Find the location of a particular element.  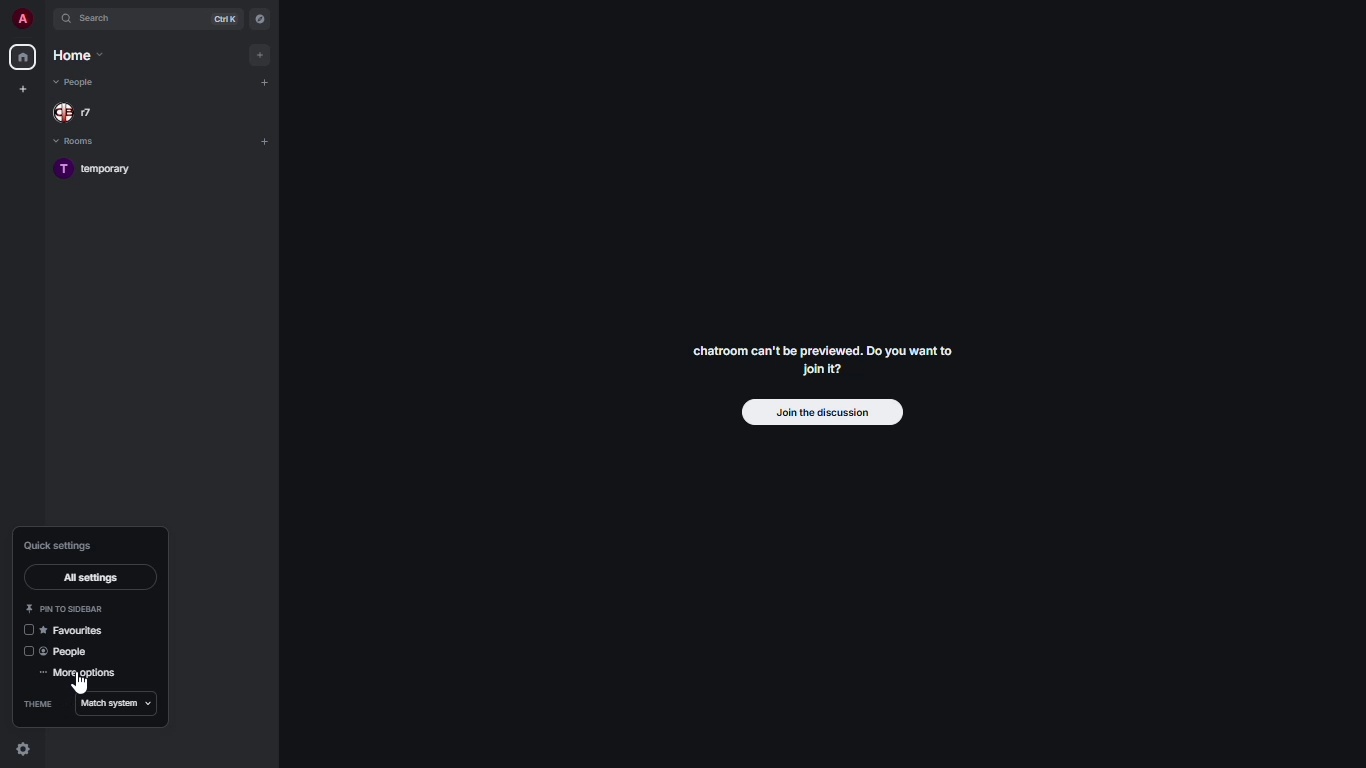

quick settings is located at coordinates (60, 546).